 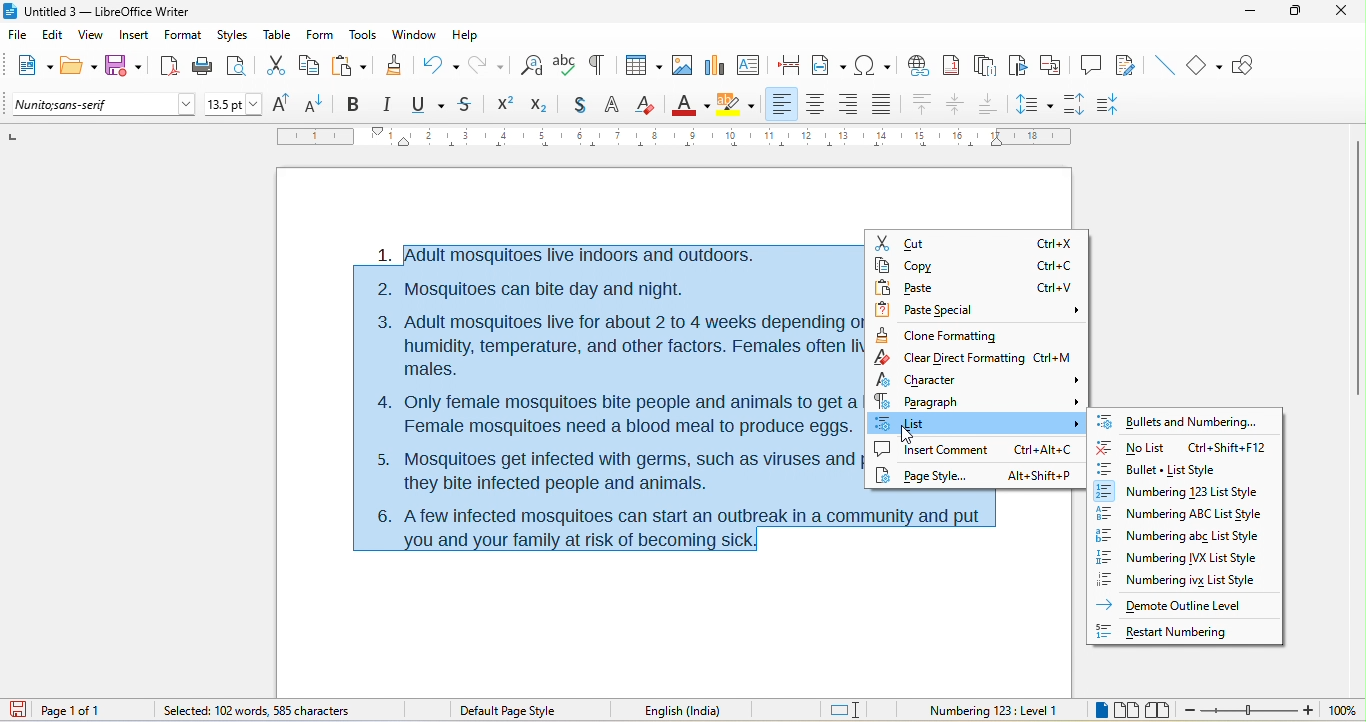 What do you see at coordinates (355, 103) in the screenshot?
I see `bold` at bounding box center [355, 103].